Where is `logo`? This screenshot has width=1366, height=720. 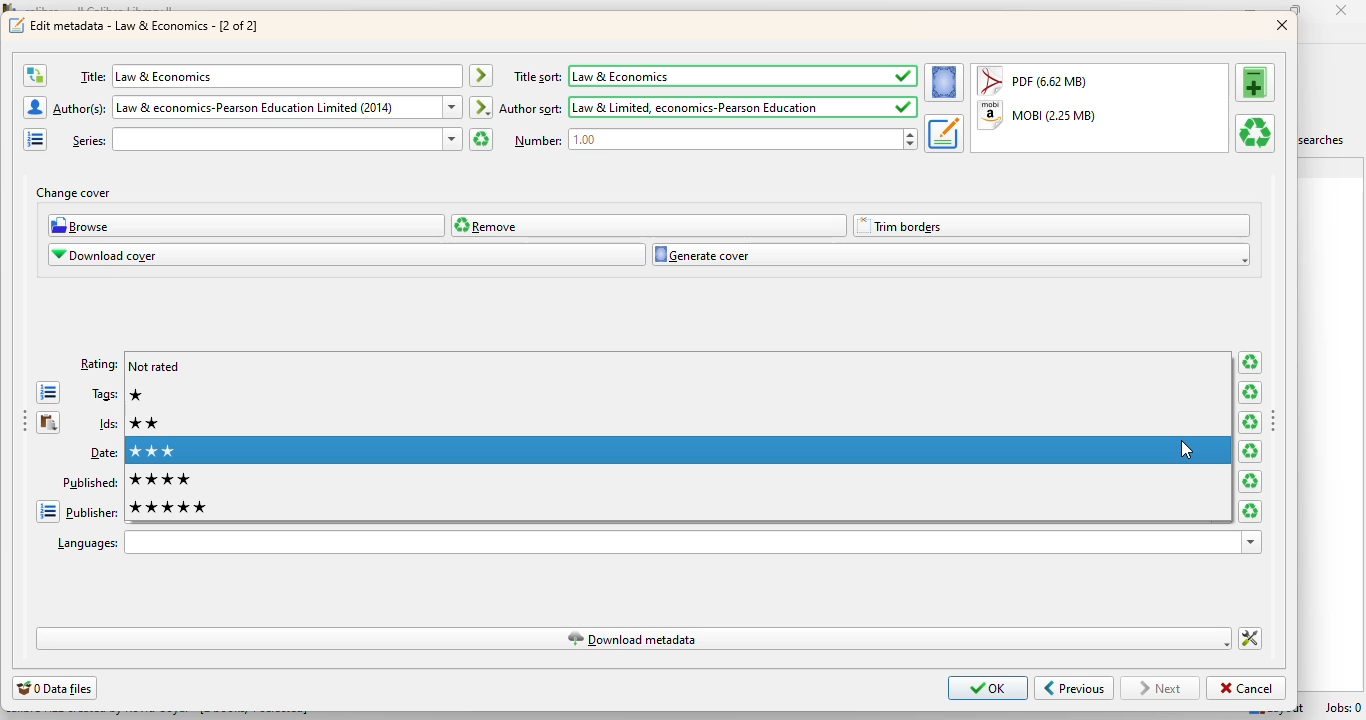
logo is located at coordinates (16, 26).